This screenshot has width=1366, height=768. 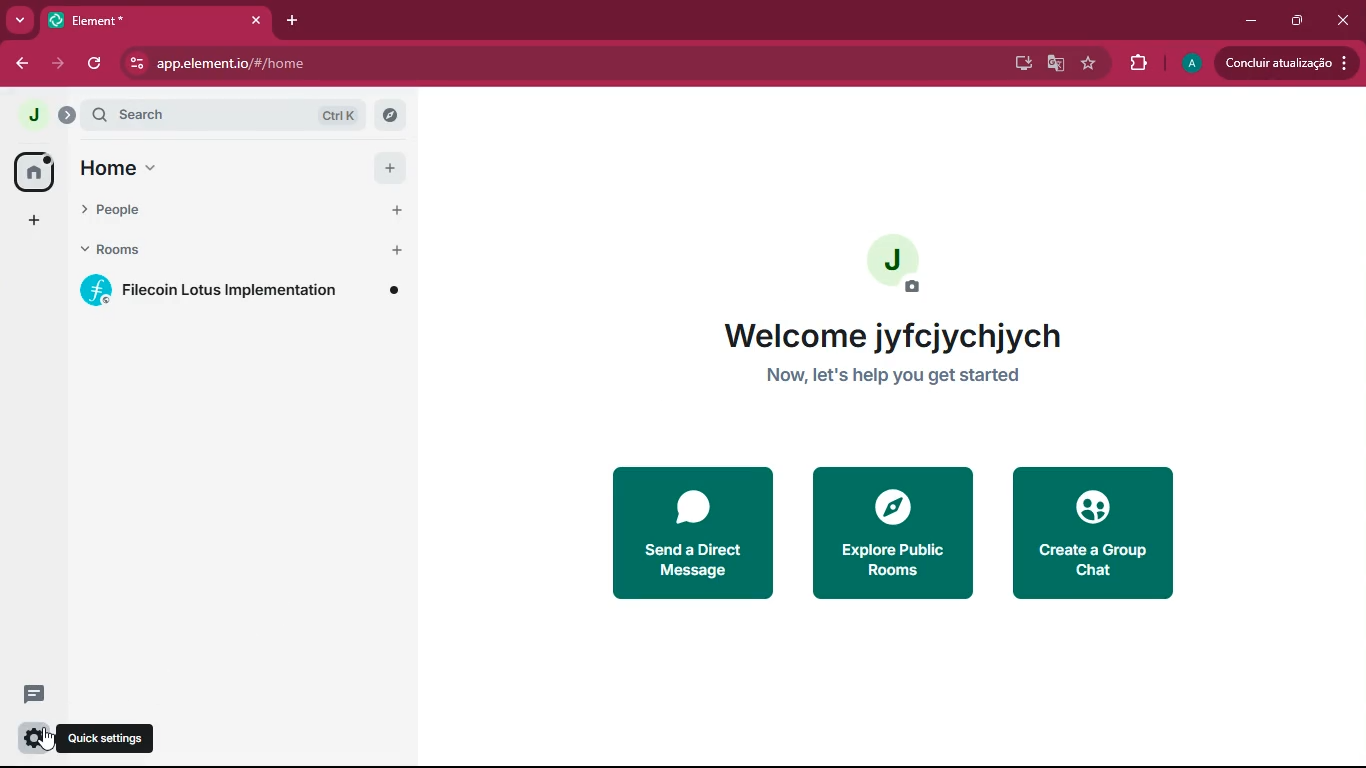 I want to click on refresh, so click(x=97, y=64).